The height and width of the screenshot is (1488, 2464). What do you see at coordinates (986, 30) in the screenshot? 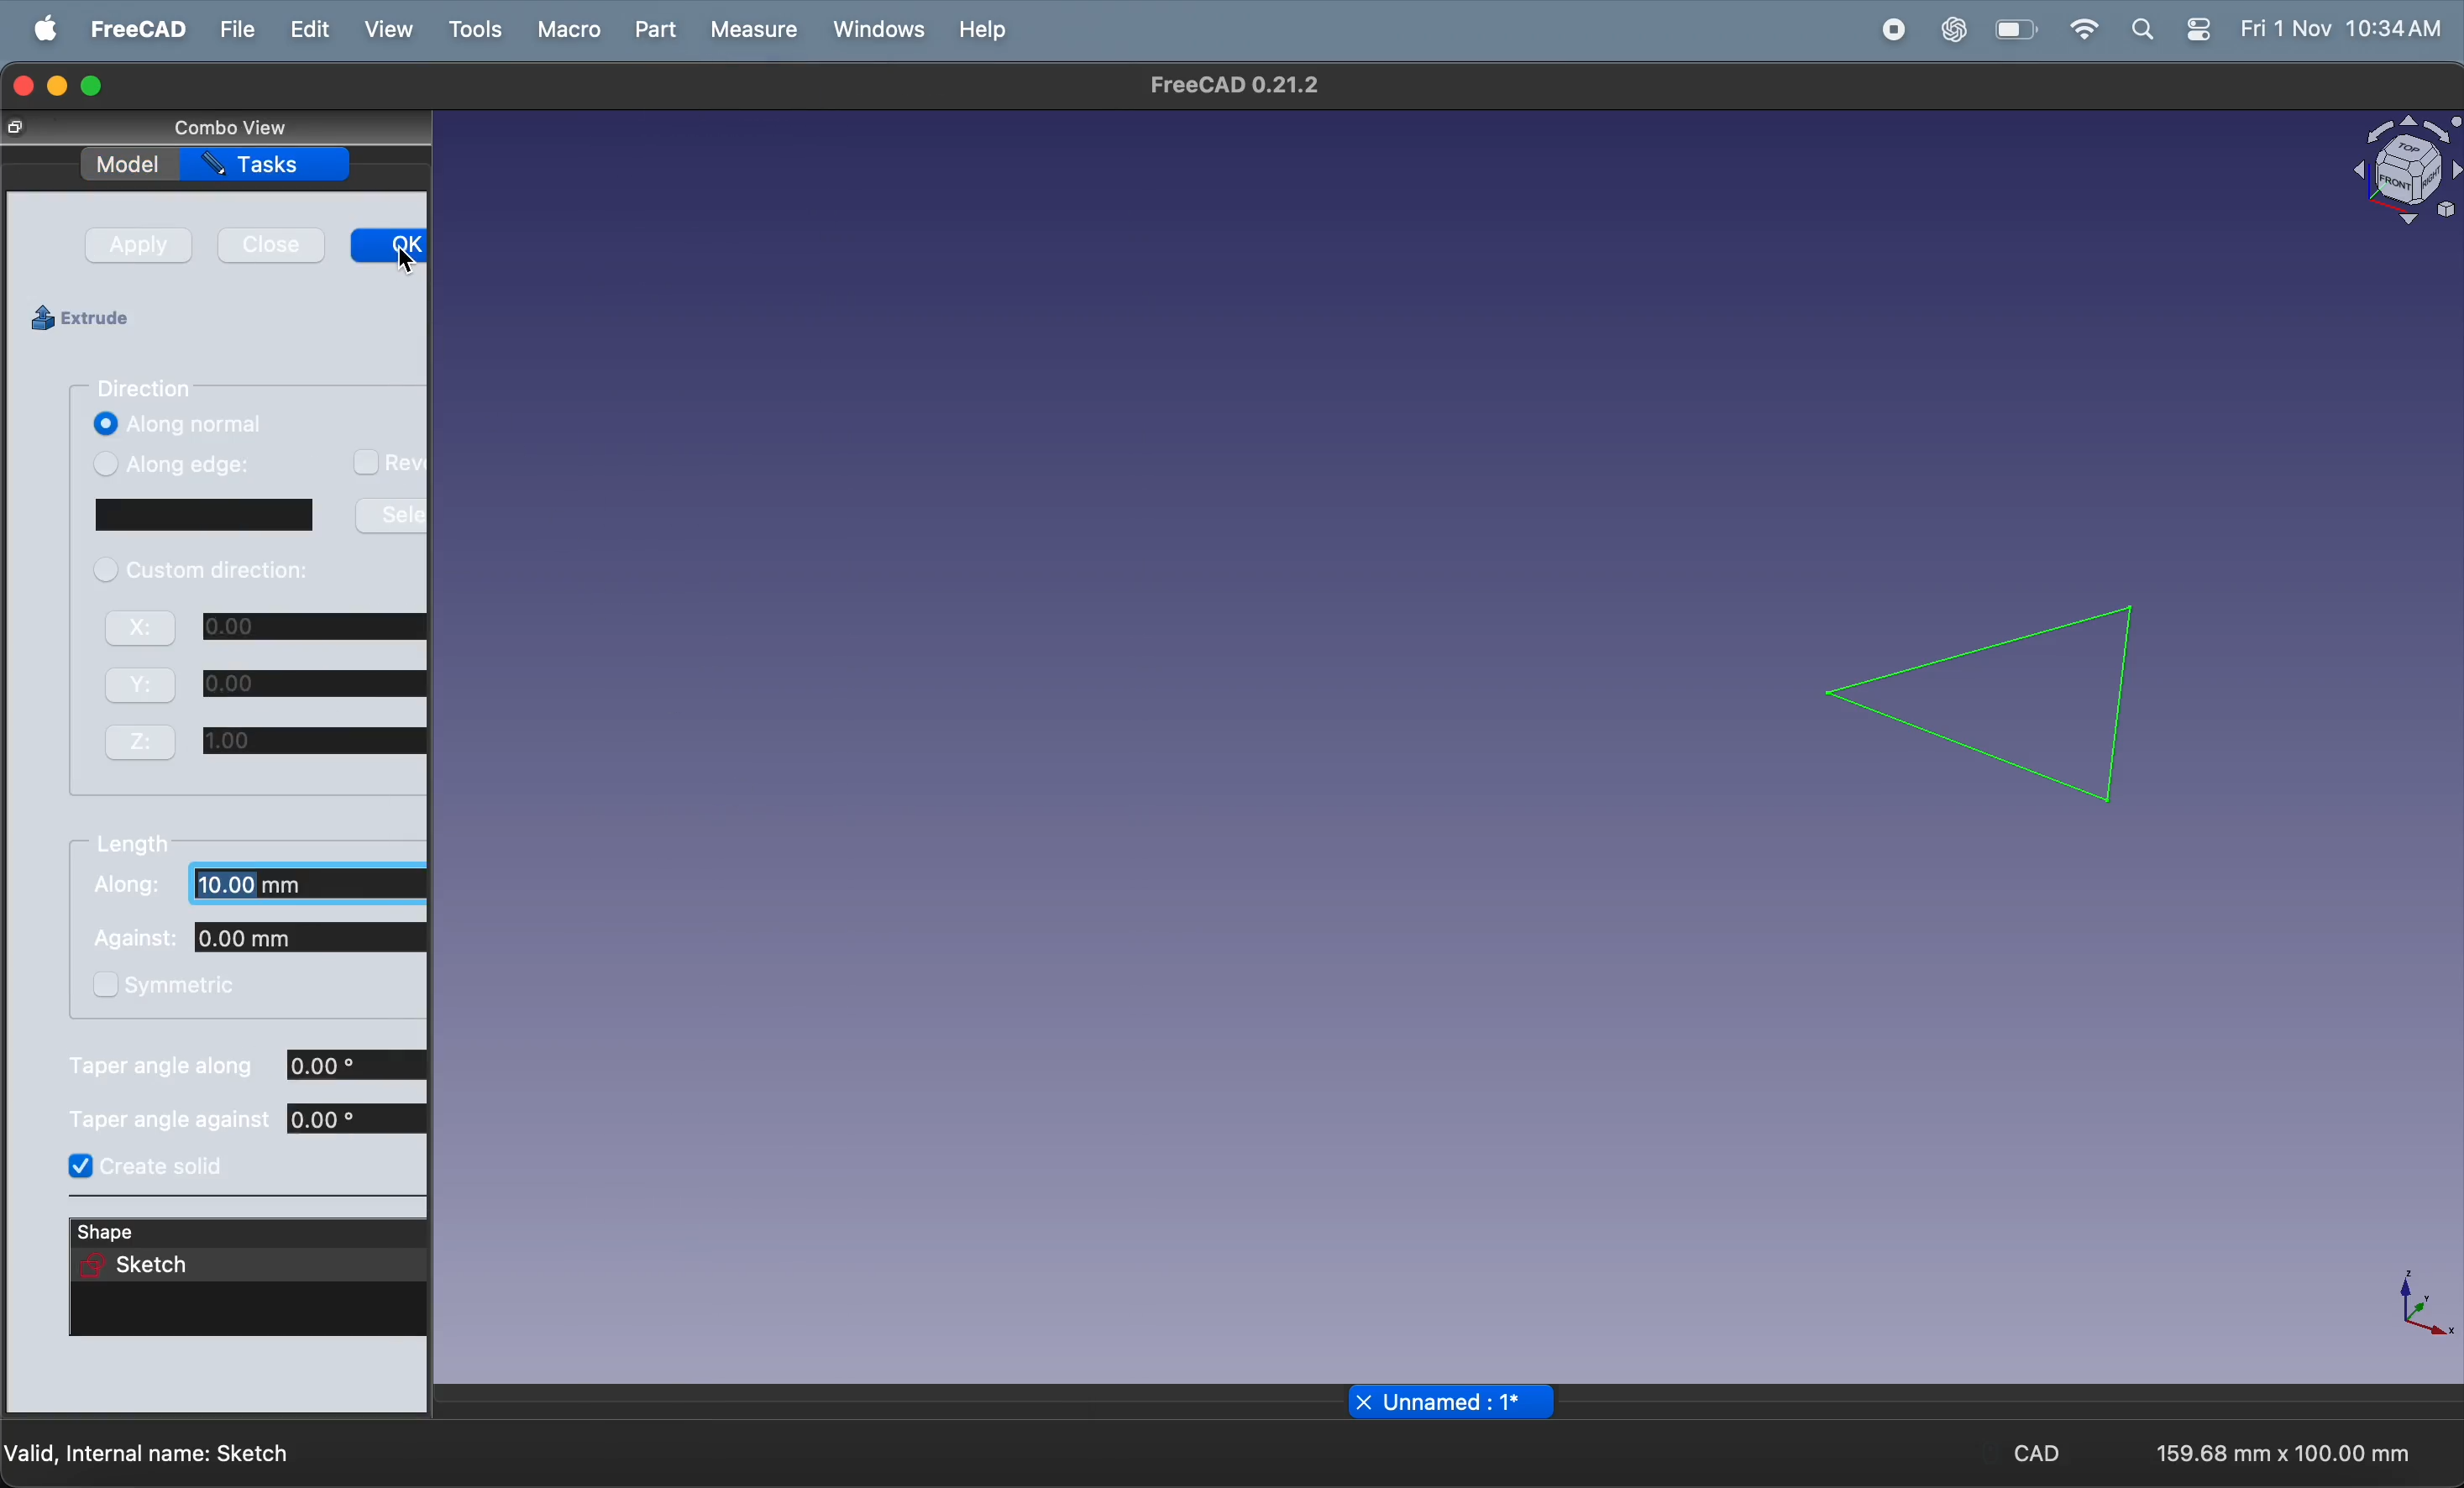
I see `help` at bounding box center [986, 30].